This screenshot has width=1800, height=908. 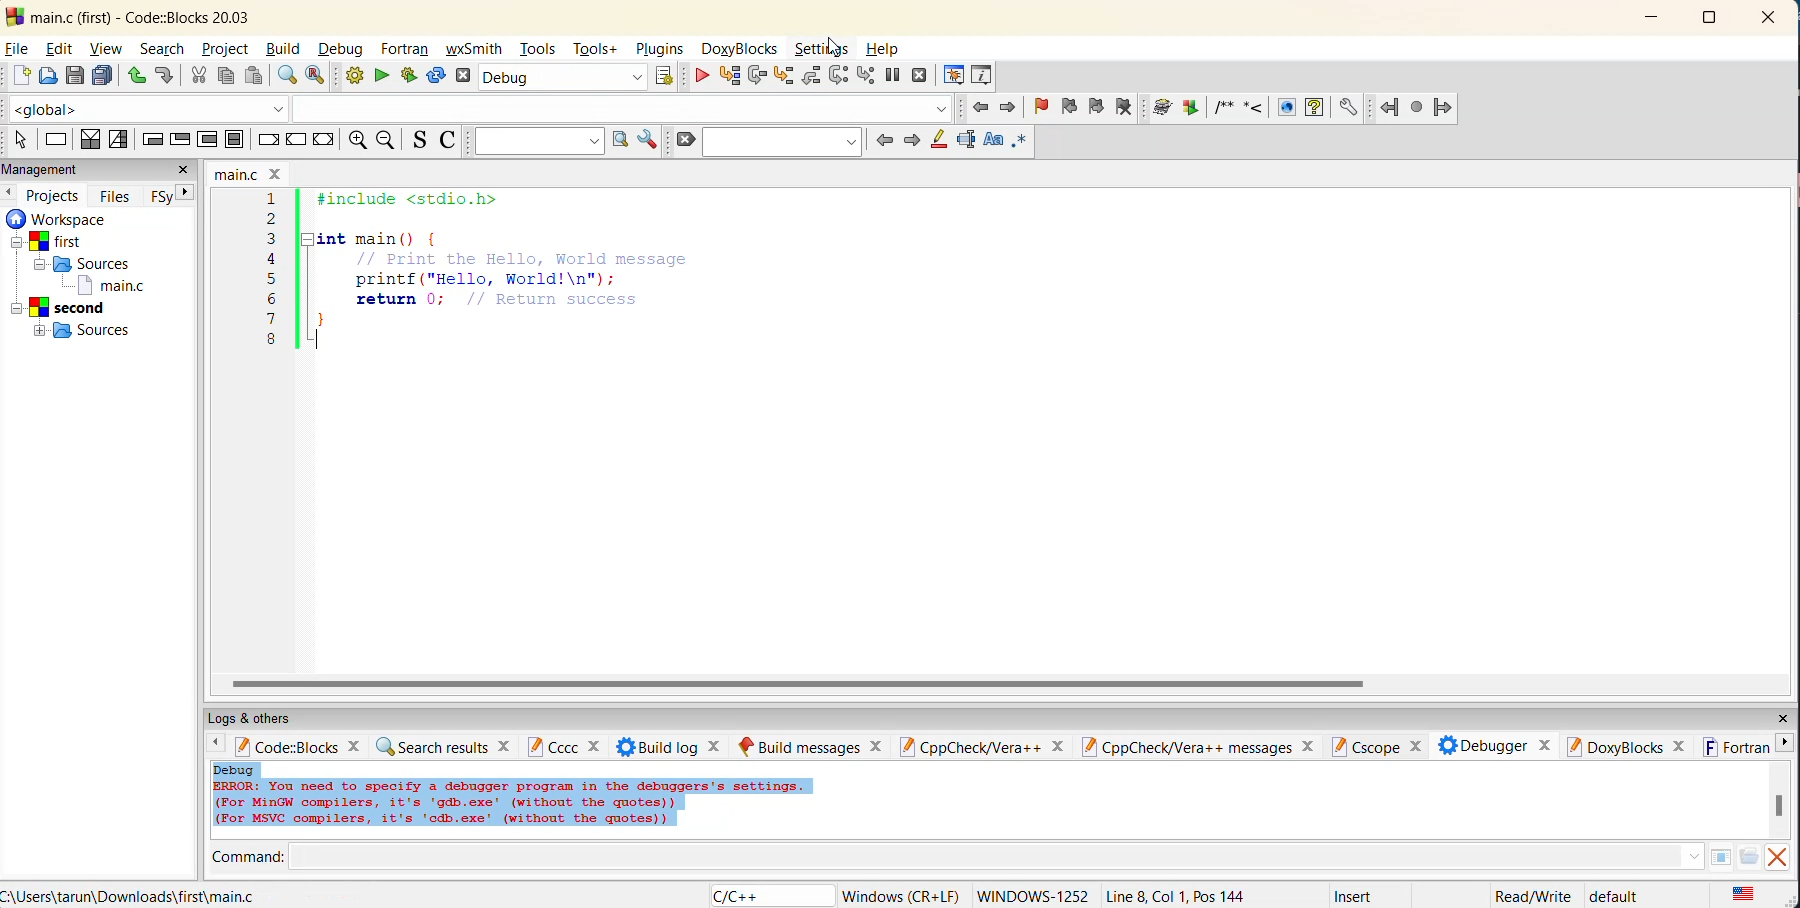 What do you see at coordinates (977, 109) in the screenshot?
I see `jump back` at bounding box center [977, 109].